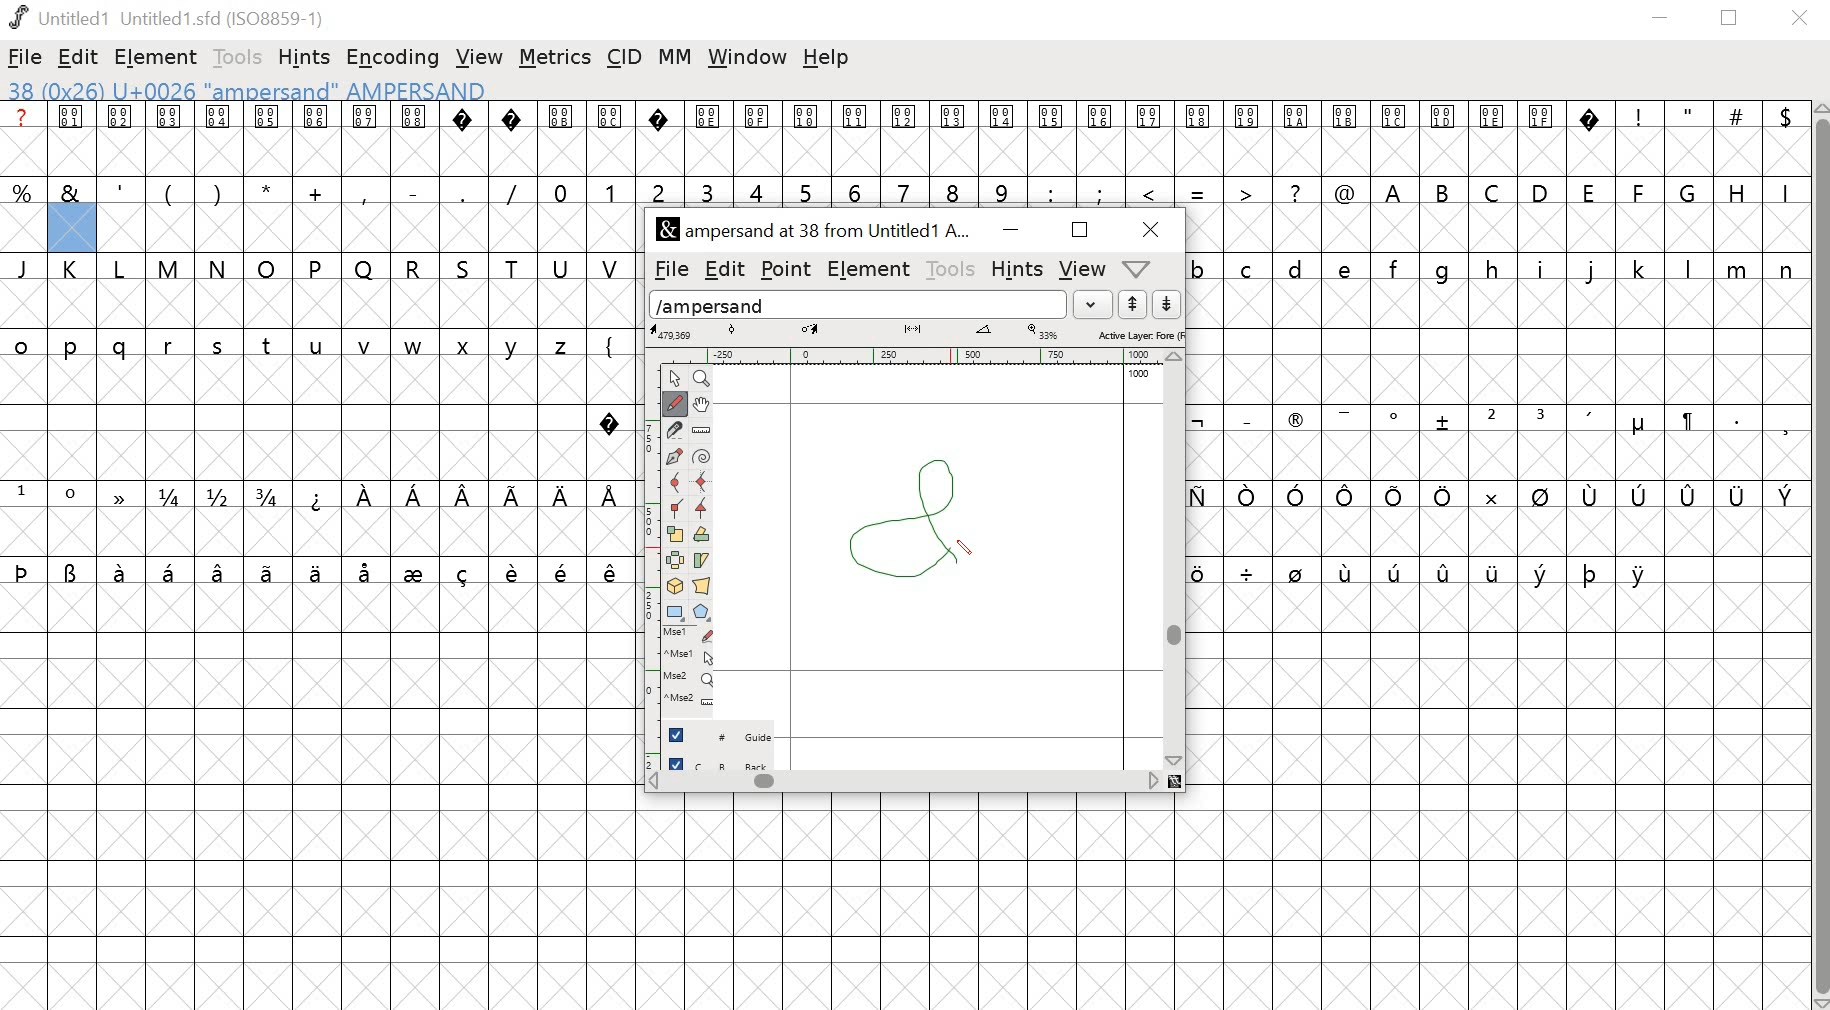 This screenshot has width=1830, height=1010. Describe the element at coordinates (808, 136) in the screenshot. I see `0010` at that location.